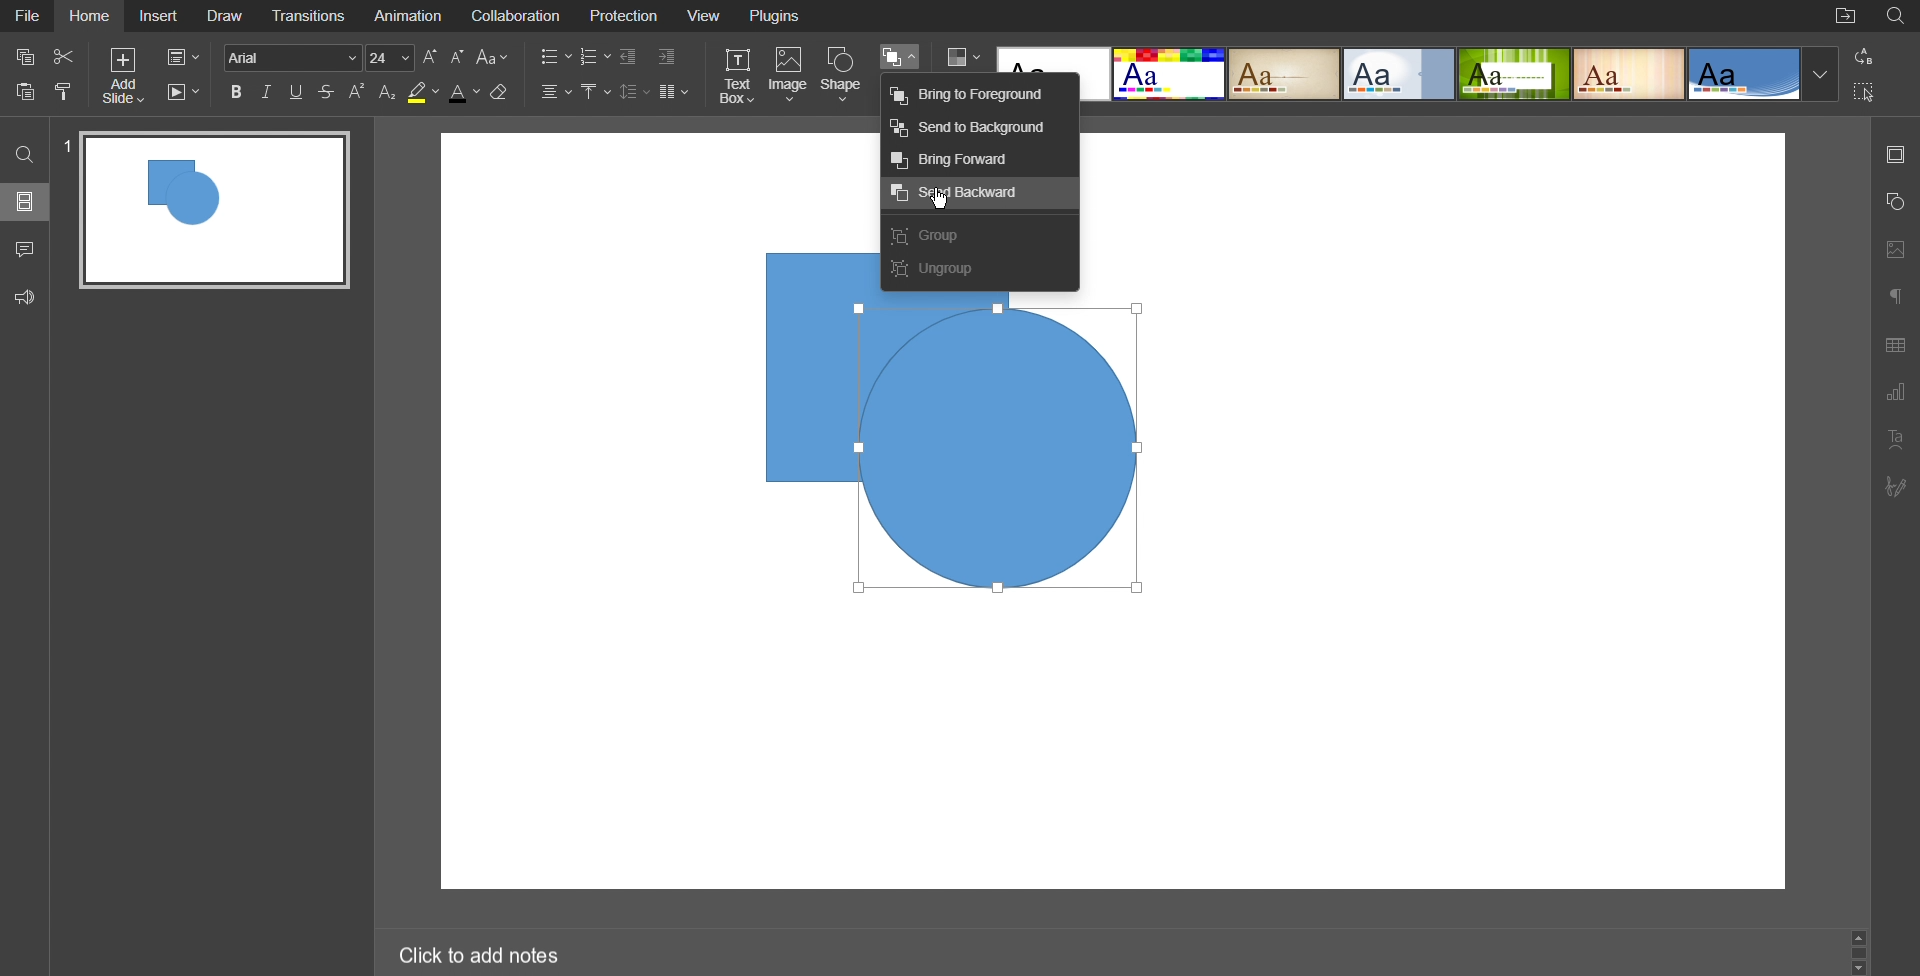 This screenshot has height=976, width=1920. Describe the element at coordinates (980, 235) in the screenshot. I see `Crop` at that location.